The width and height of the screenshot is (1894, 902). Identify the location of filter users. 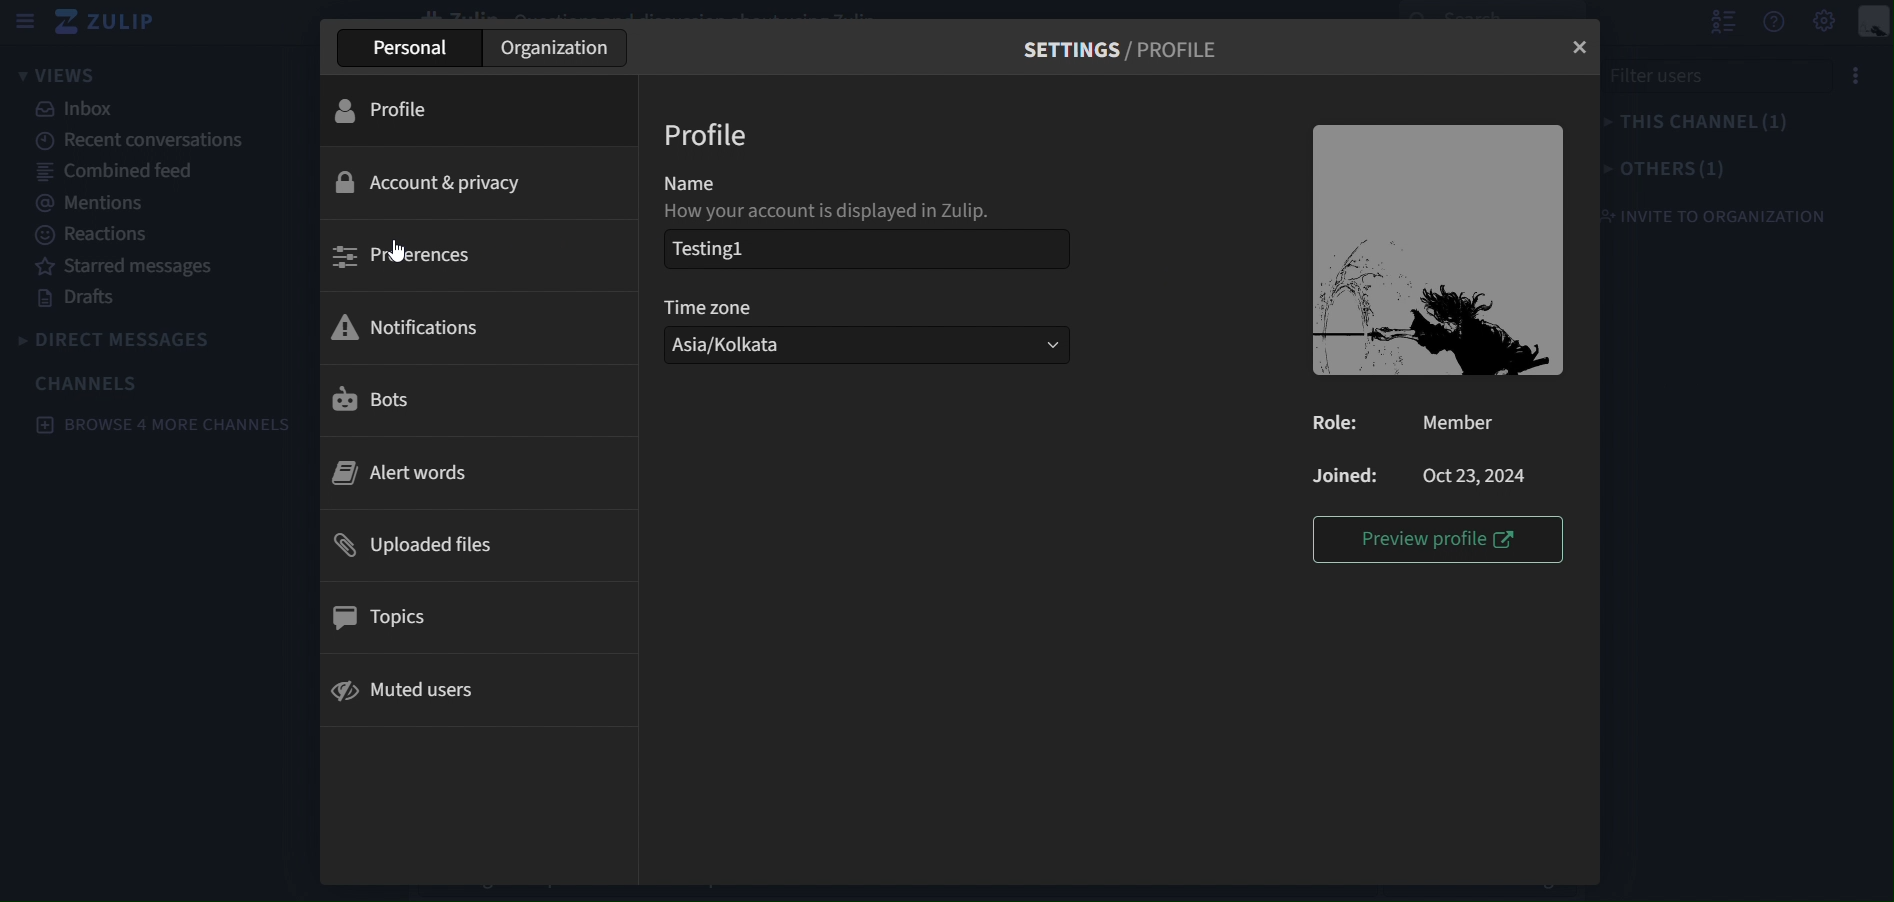
(1718, 75).